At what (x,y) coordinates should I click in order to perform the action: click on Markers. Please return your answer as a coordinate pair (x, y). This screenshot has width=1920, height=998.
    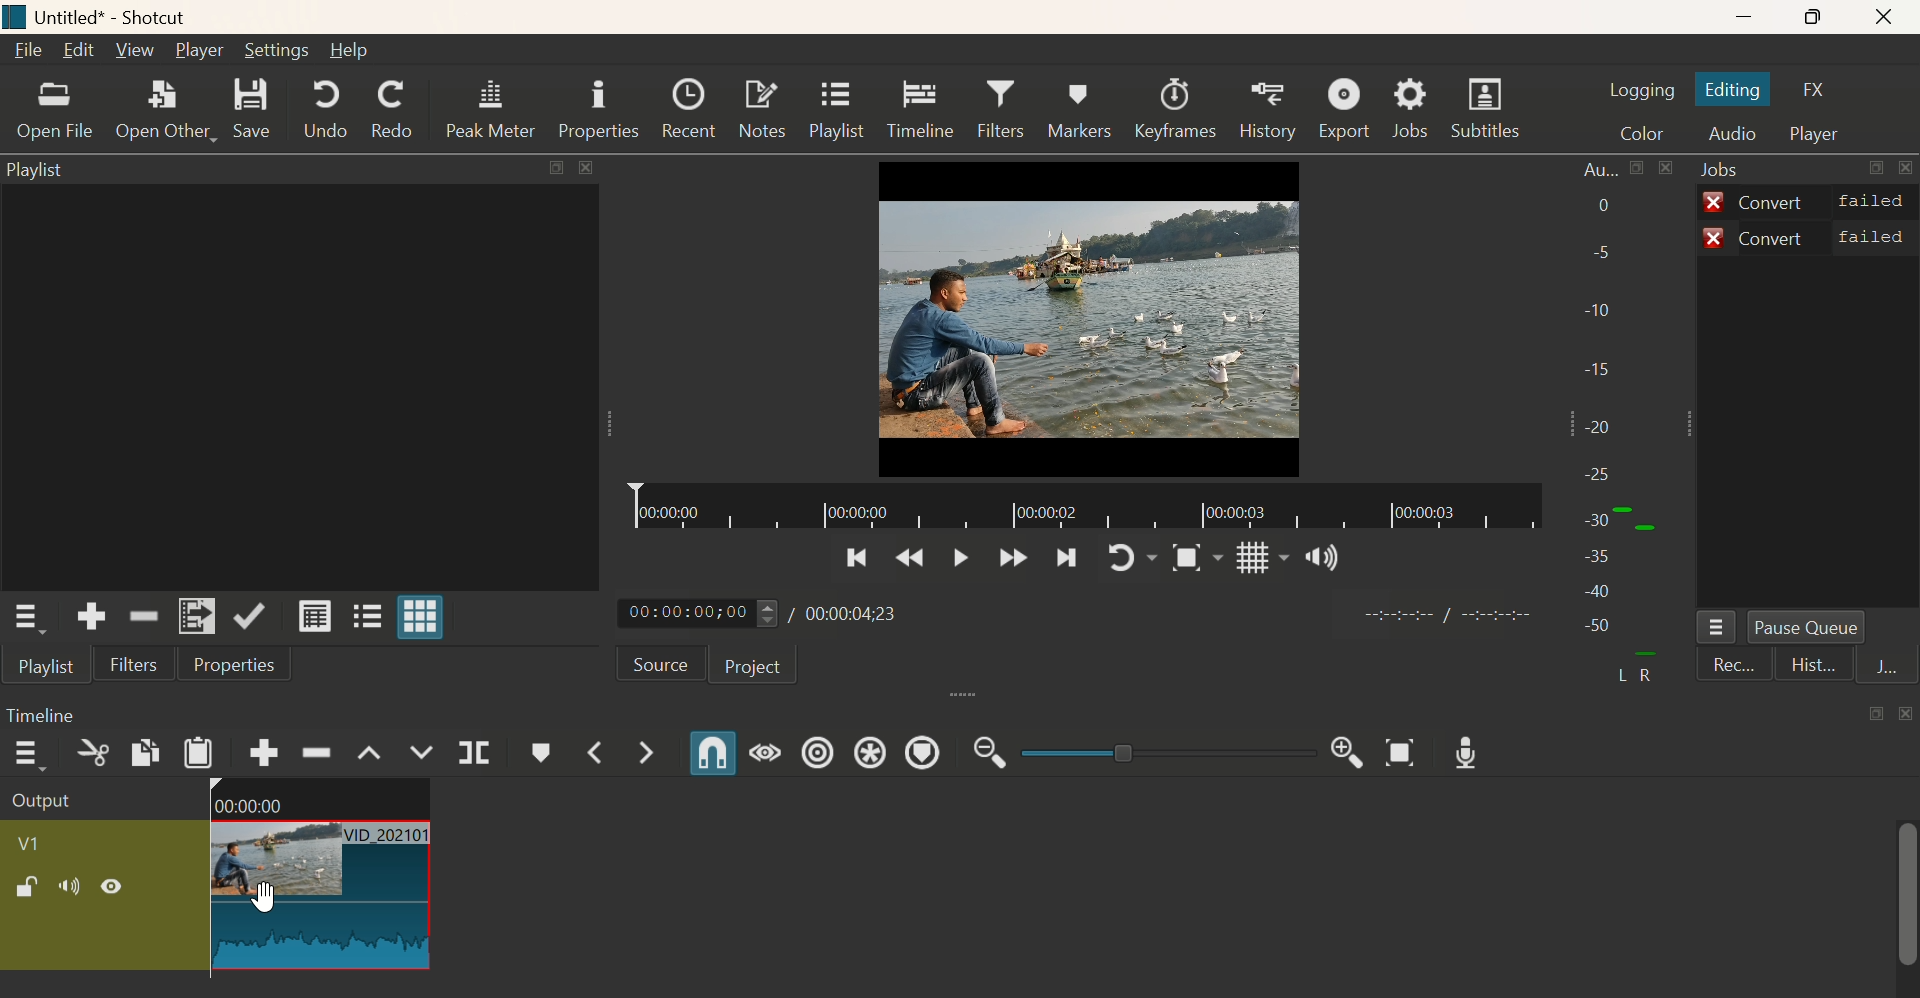
    Looking at the image, I should click on (1078, 108).